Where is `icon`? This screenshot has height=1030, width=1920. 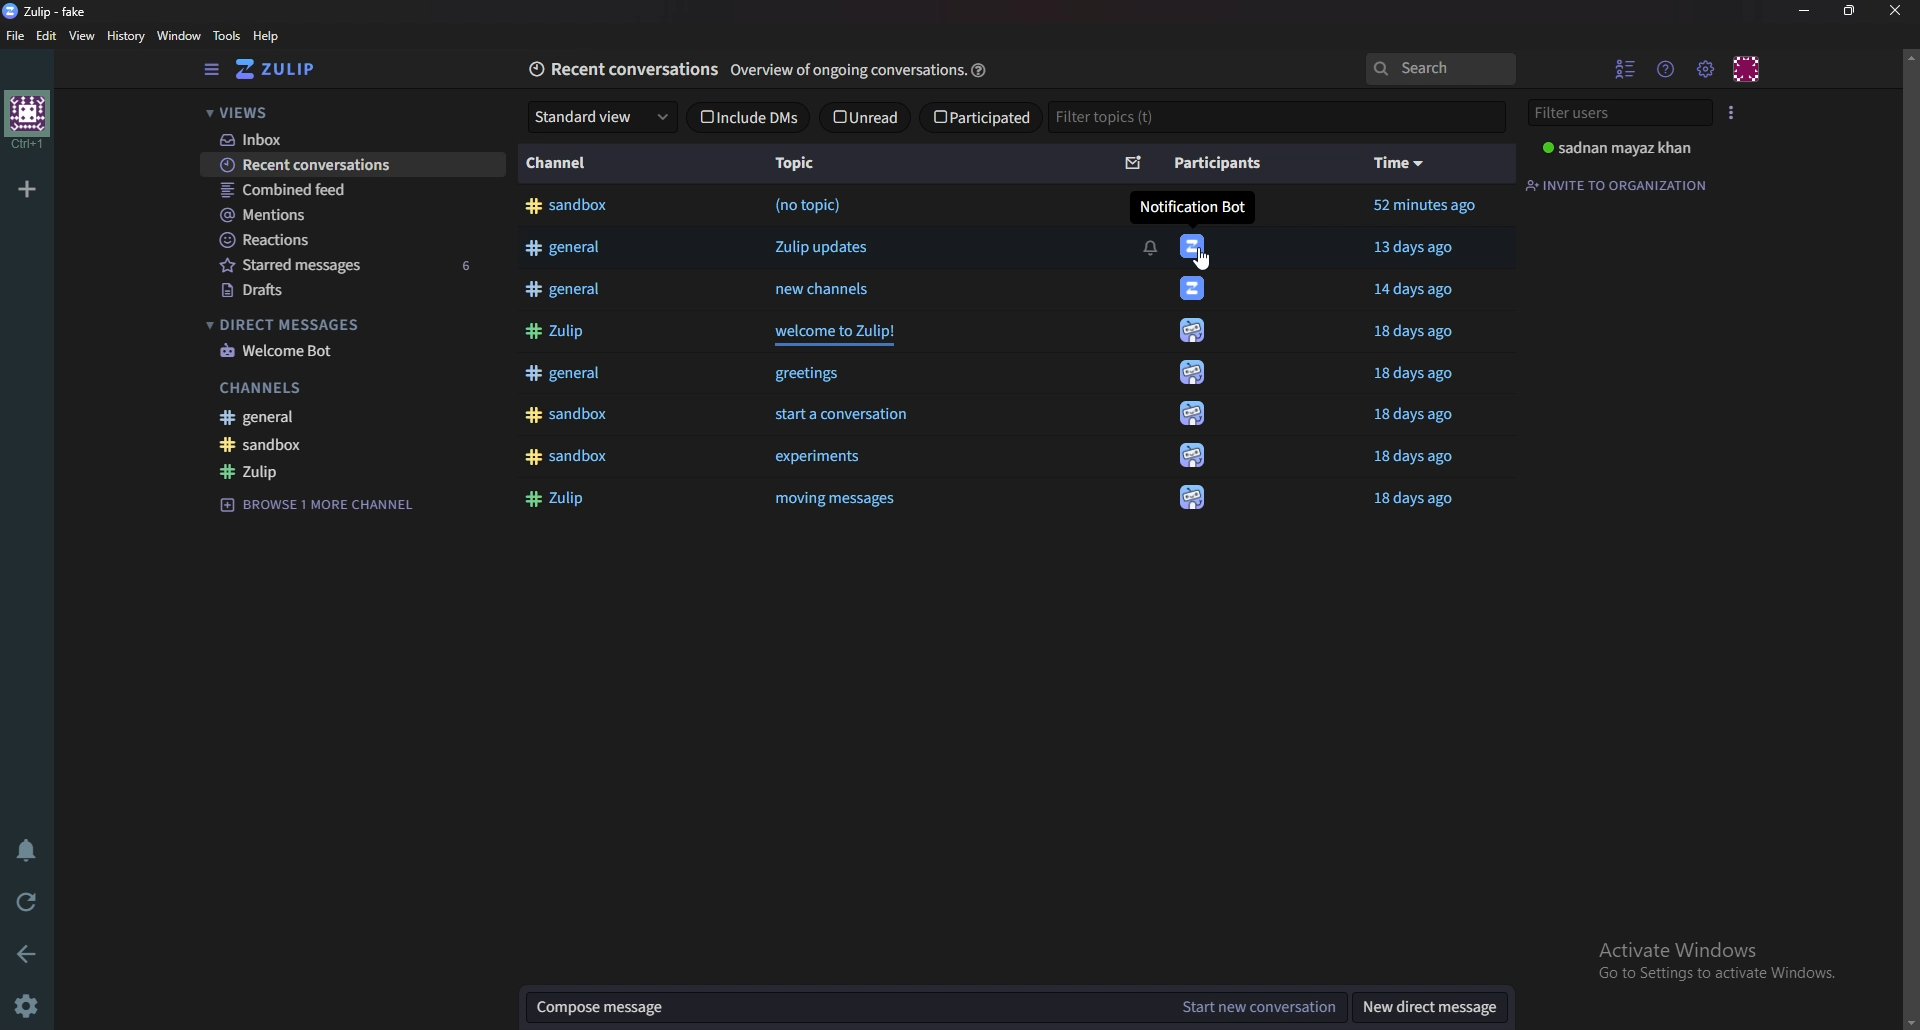 icon is located at coordinates (1197, 246).